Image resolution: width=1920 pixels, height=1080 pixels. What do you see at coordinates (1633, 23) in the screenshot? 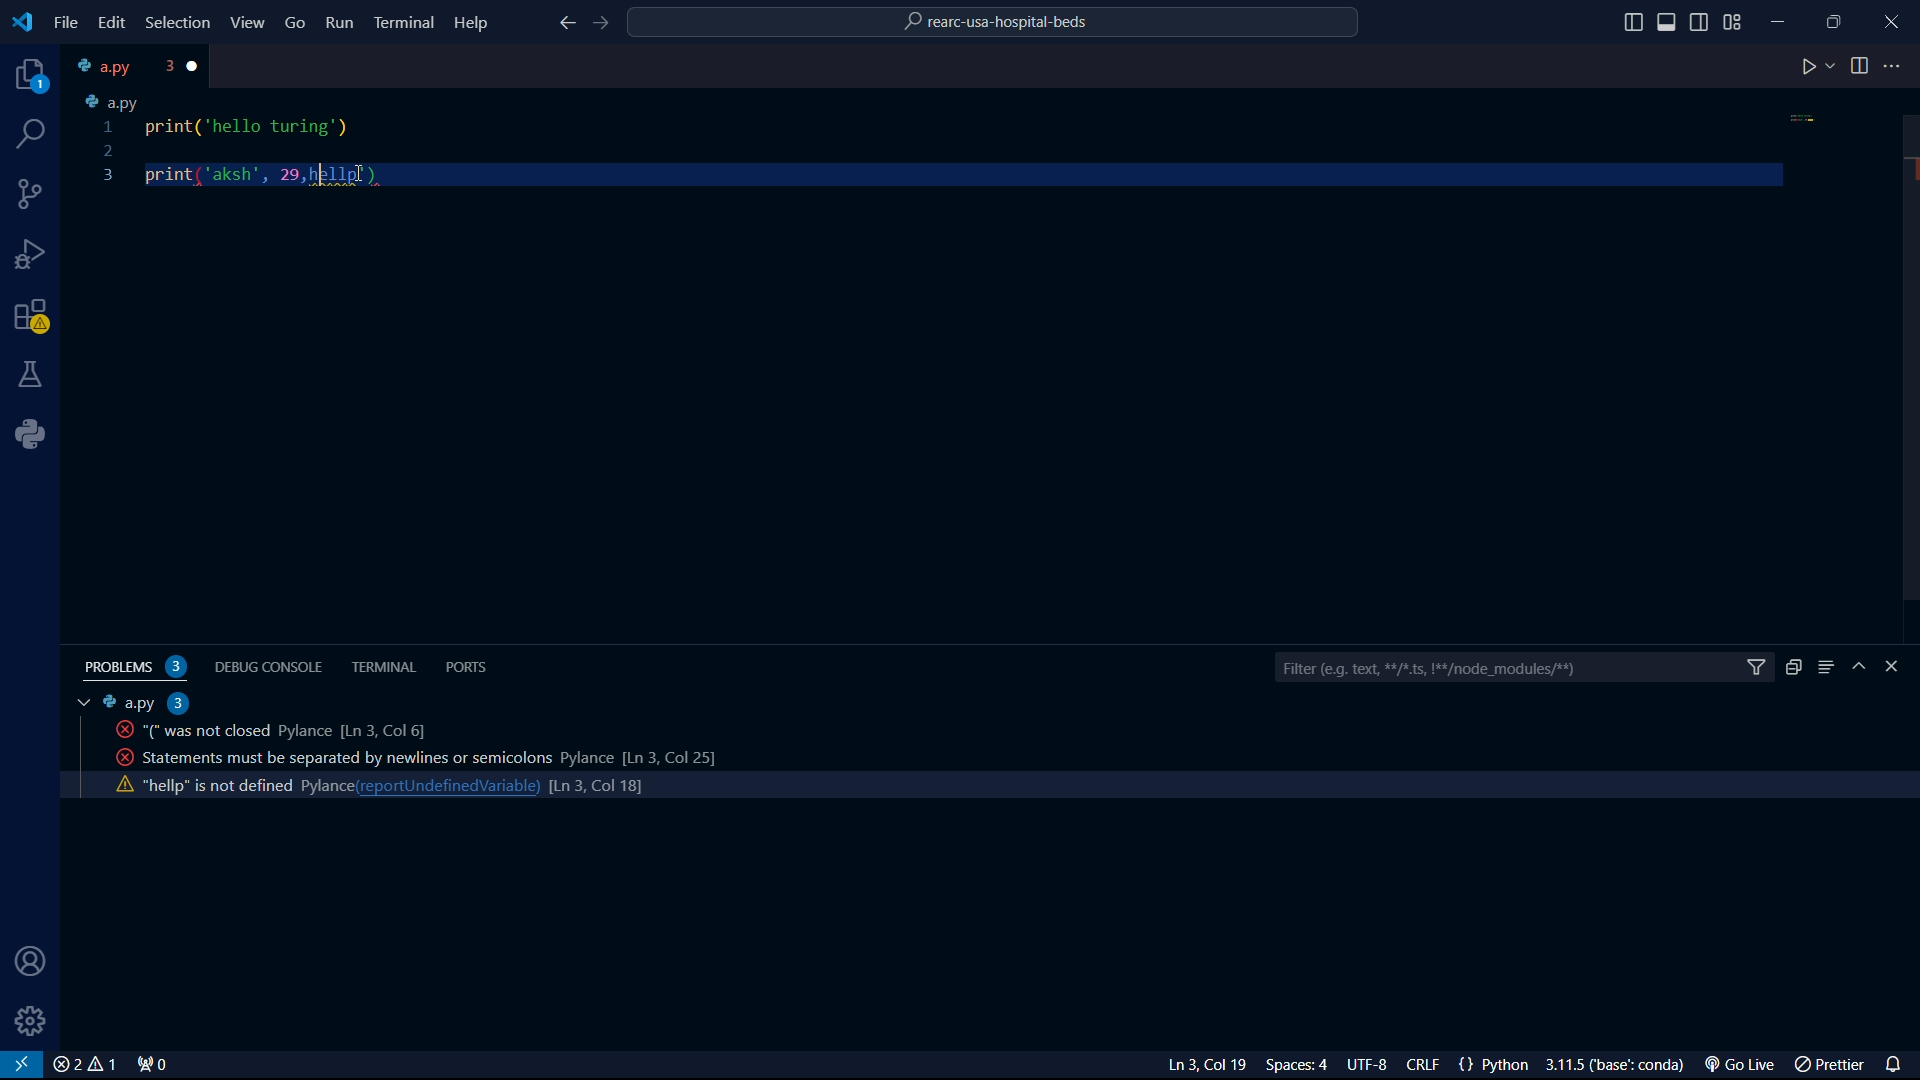
I see `toggle sidebar` at bounding box center [1633, 23].